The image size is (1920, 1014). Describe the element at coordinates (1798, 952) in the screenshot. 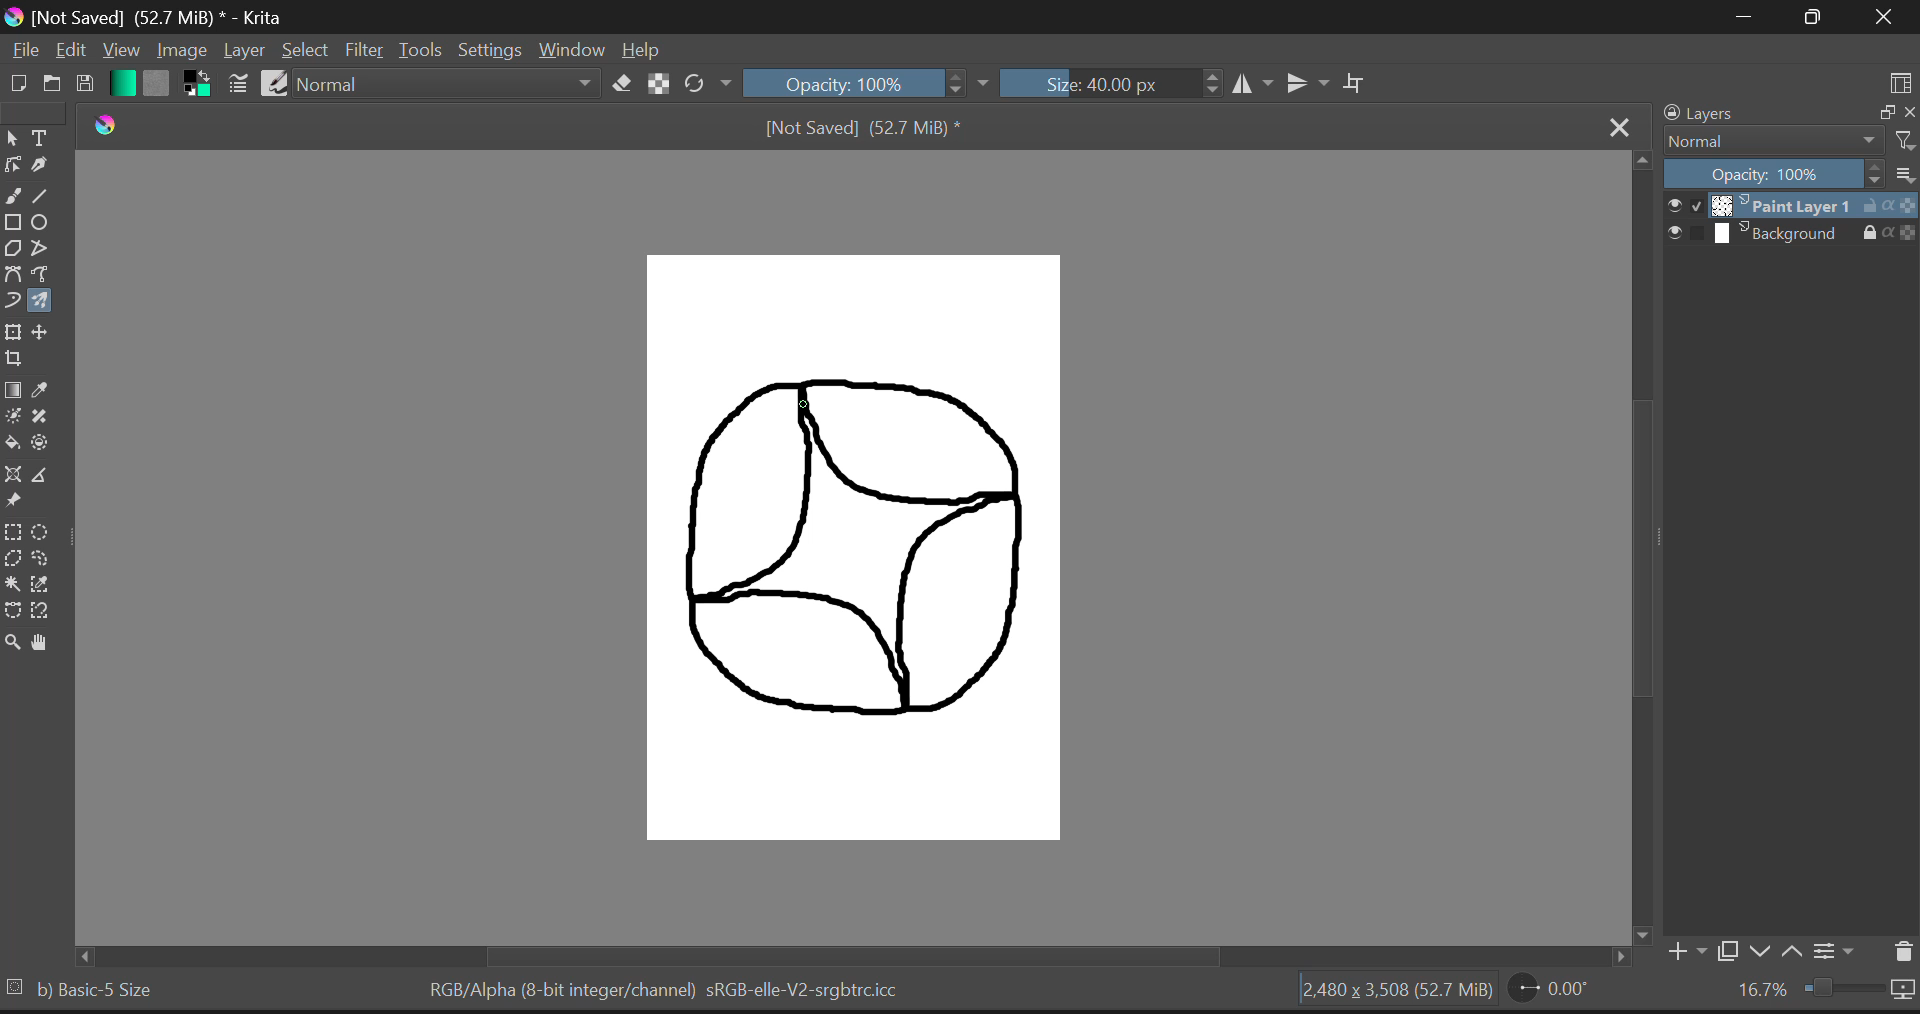

I see `Move Layer Up` at that location.